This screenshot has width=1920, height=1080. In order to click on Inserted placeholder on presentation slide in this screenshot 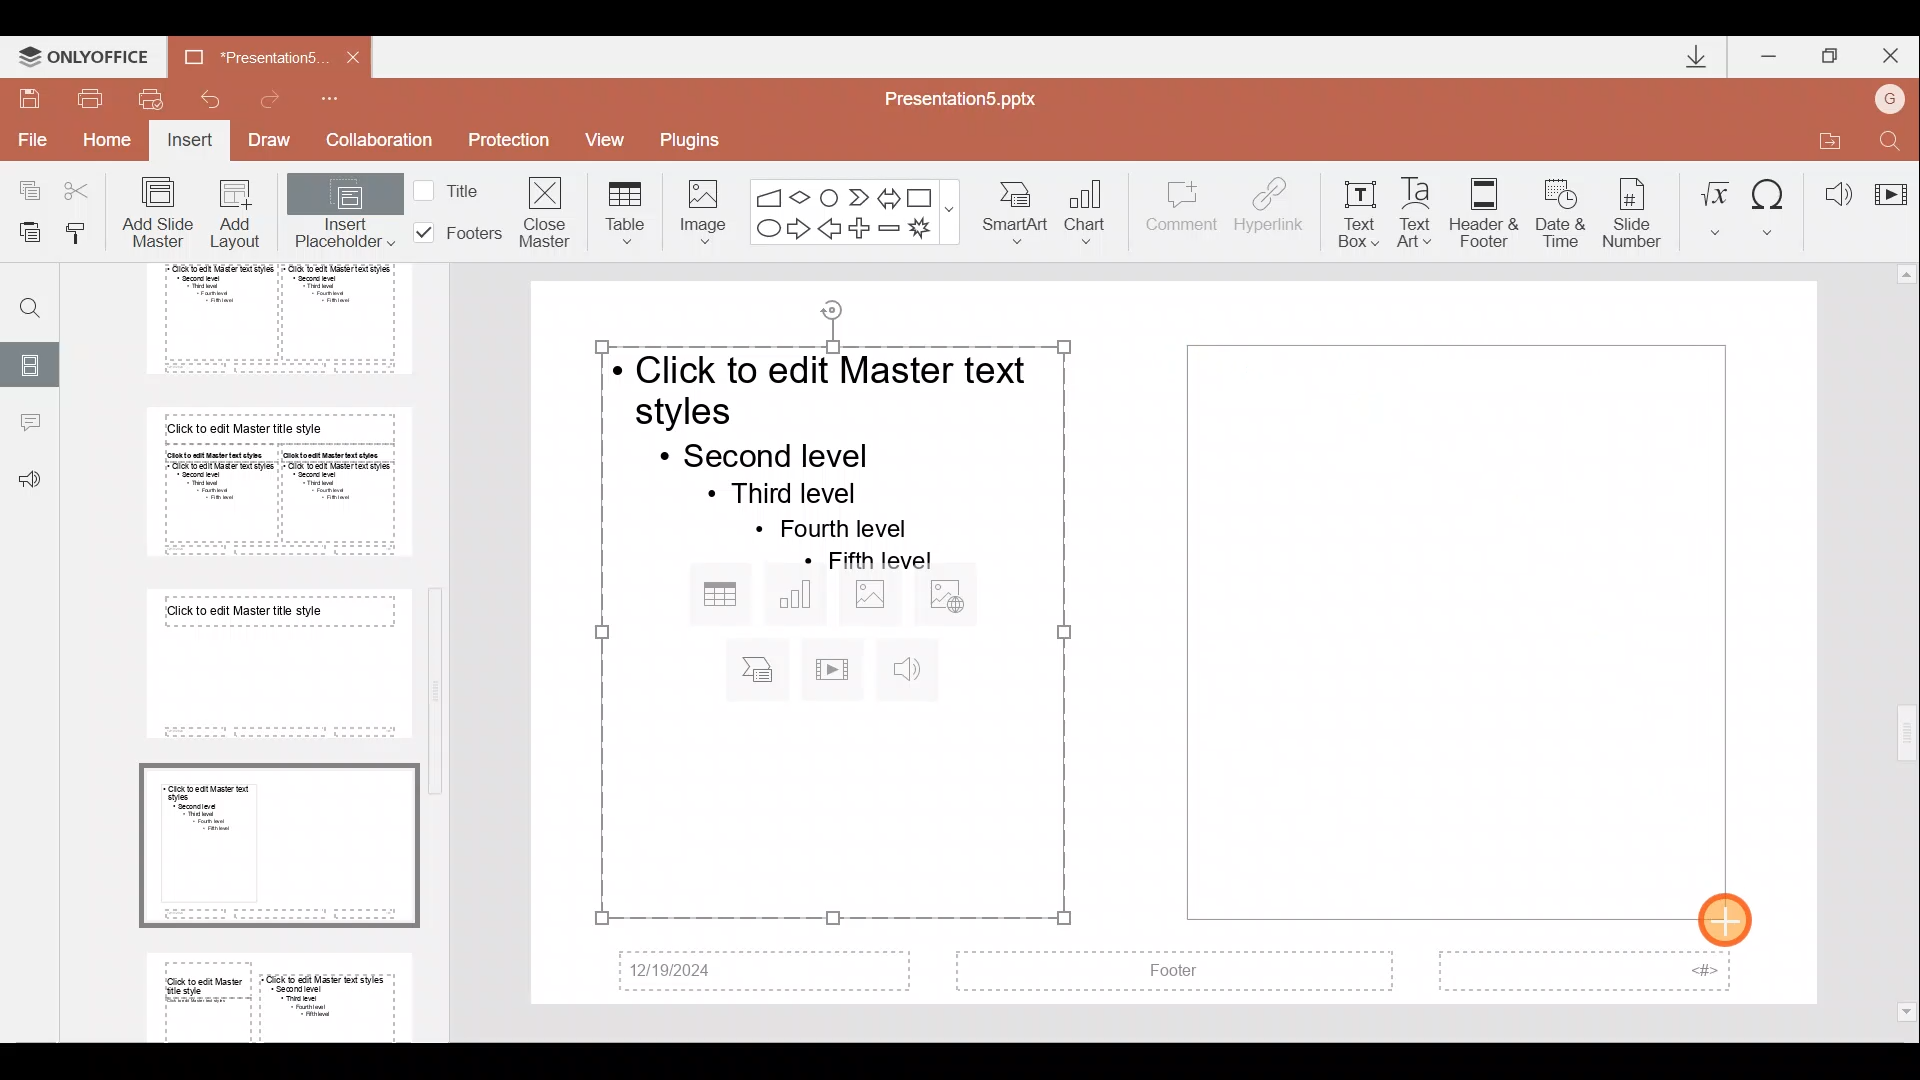, I will do `click(833, 629)`.